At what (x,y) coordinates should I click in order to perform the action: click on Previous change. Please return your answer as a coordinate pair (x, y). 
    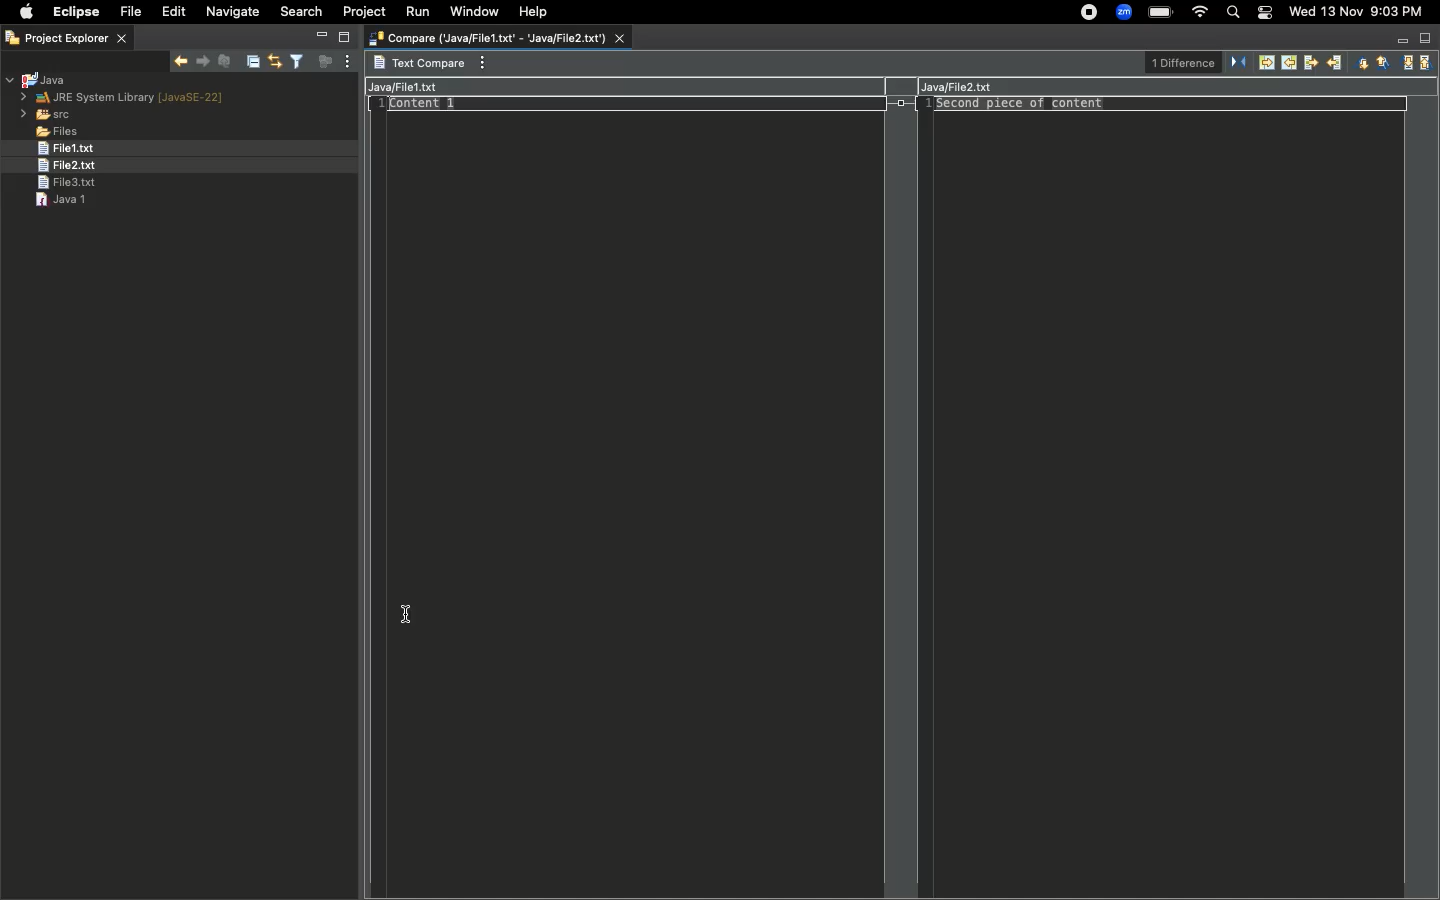
    Looking at the image, I should click on (1427, 64).